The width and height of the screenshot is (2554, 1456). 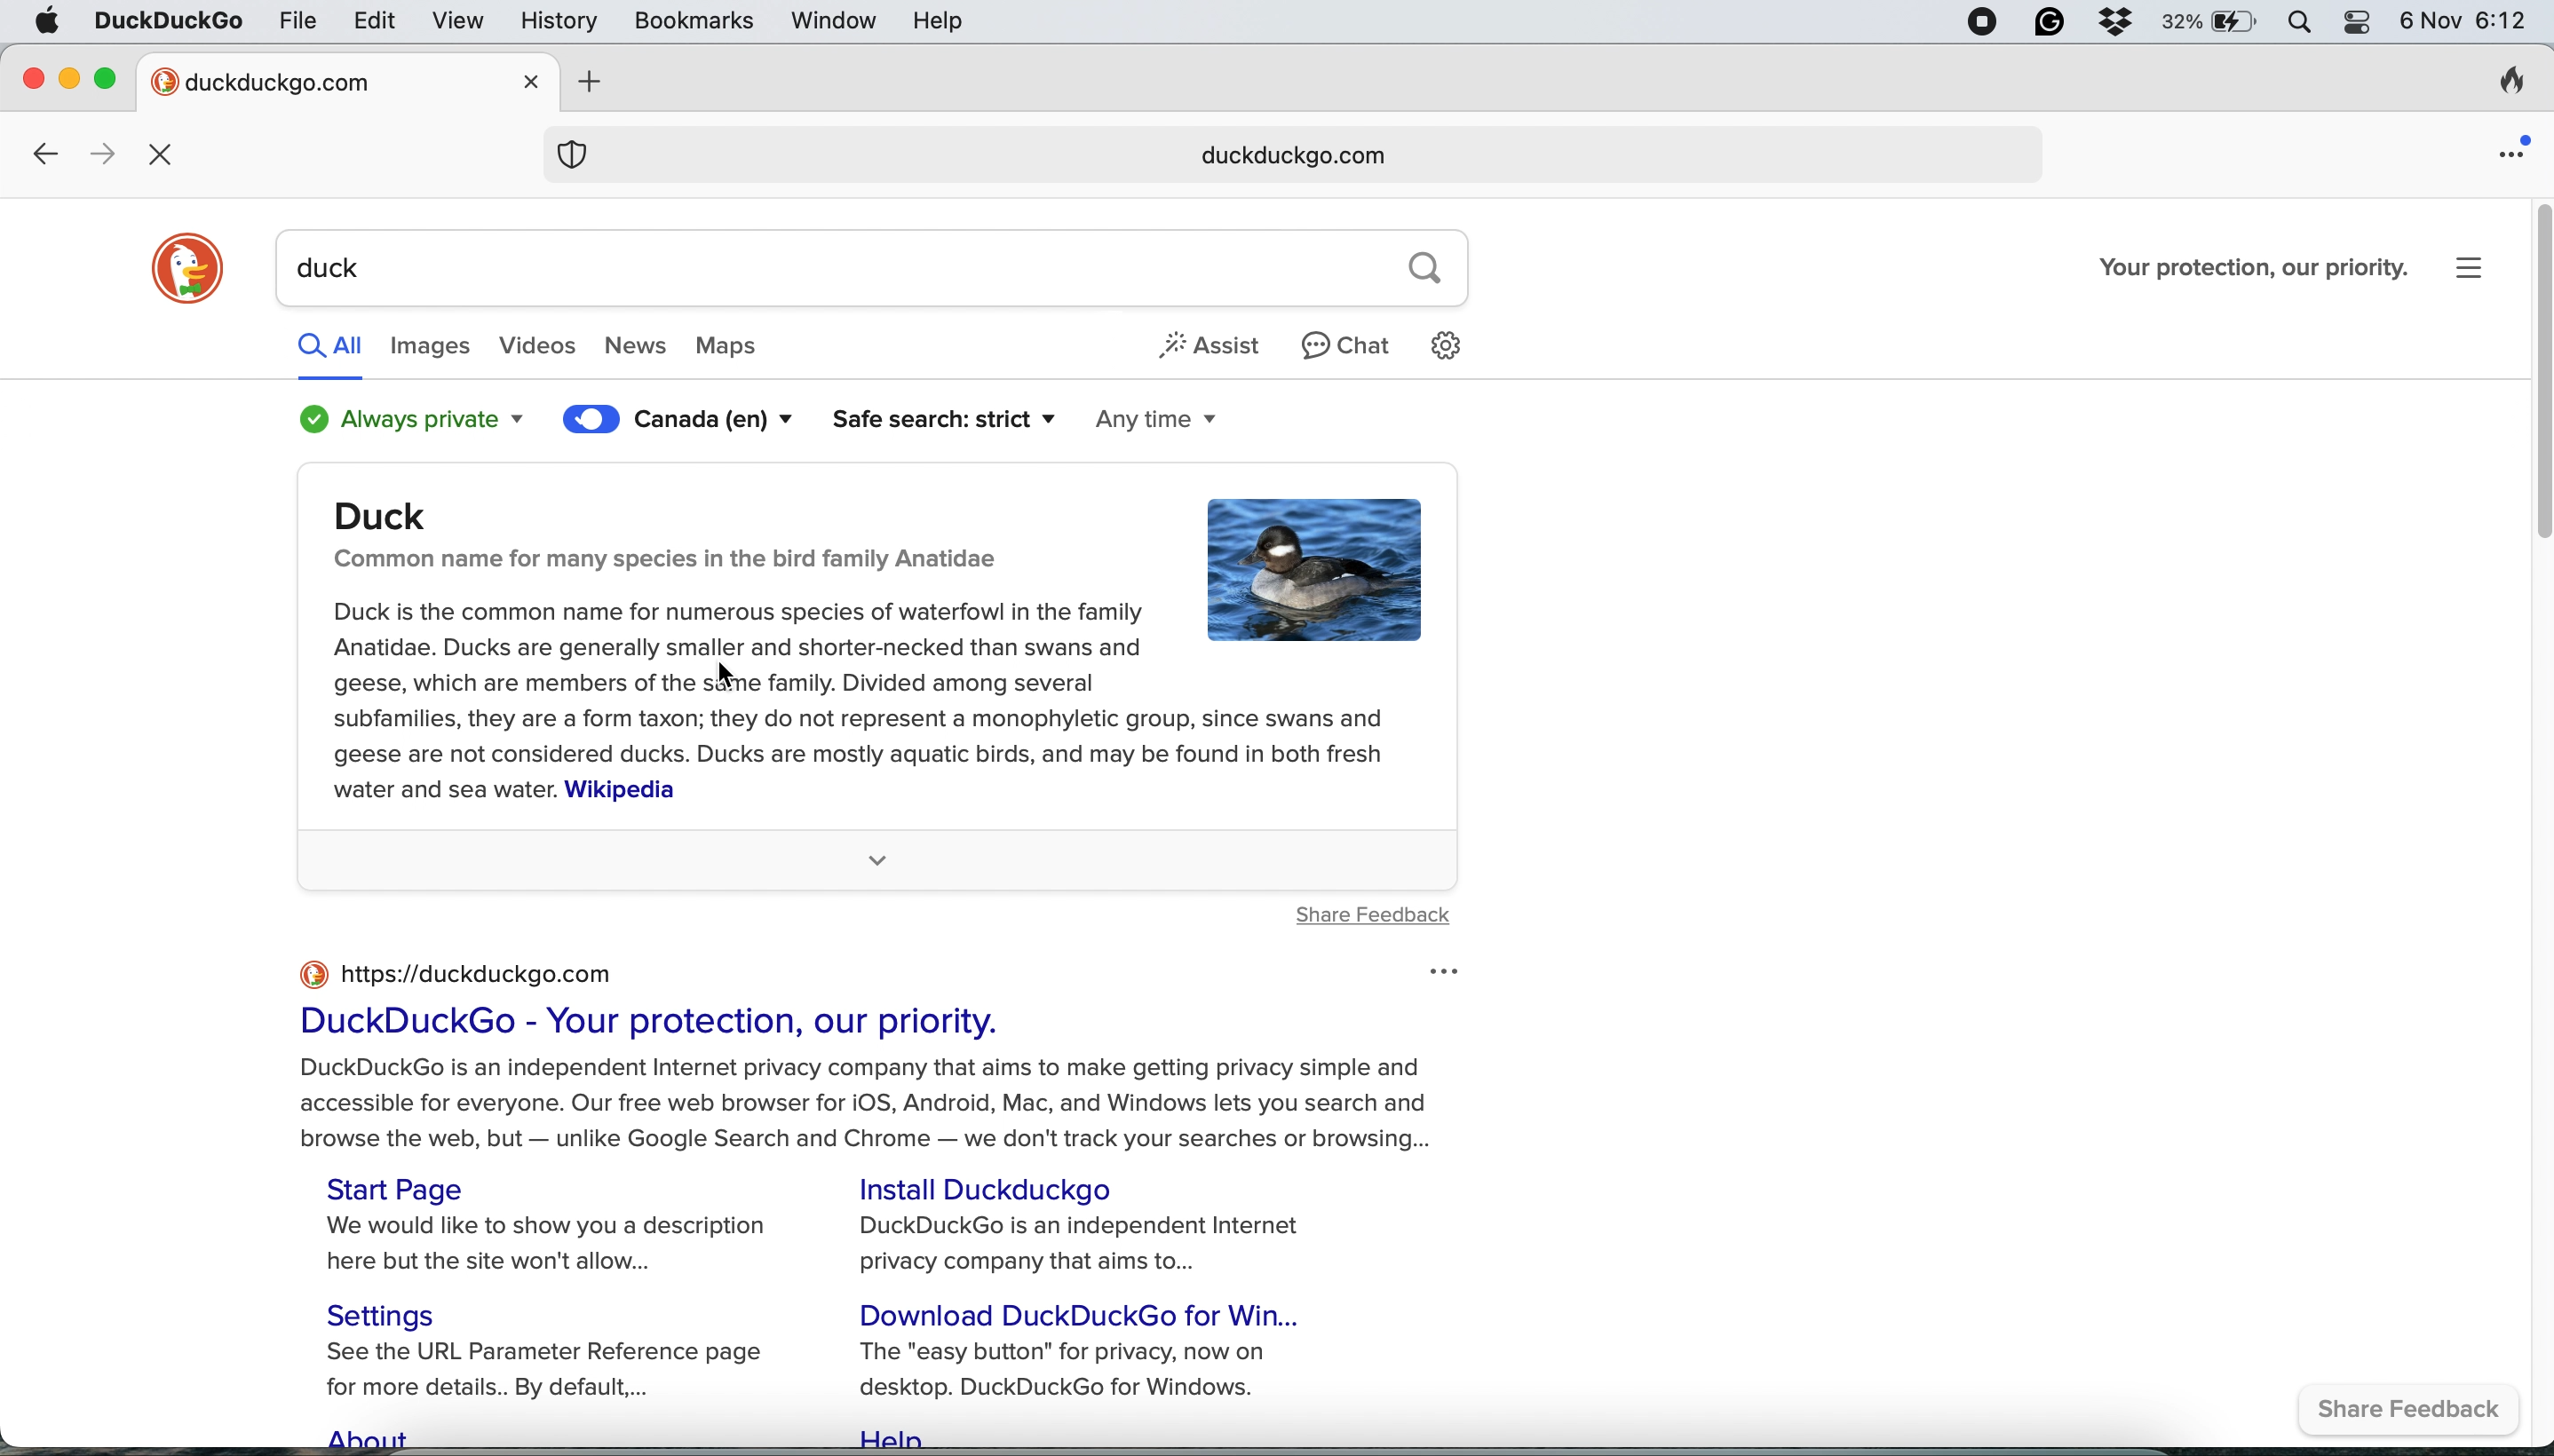 I want to click on control center, so click(x=2358, y=24).